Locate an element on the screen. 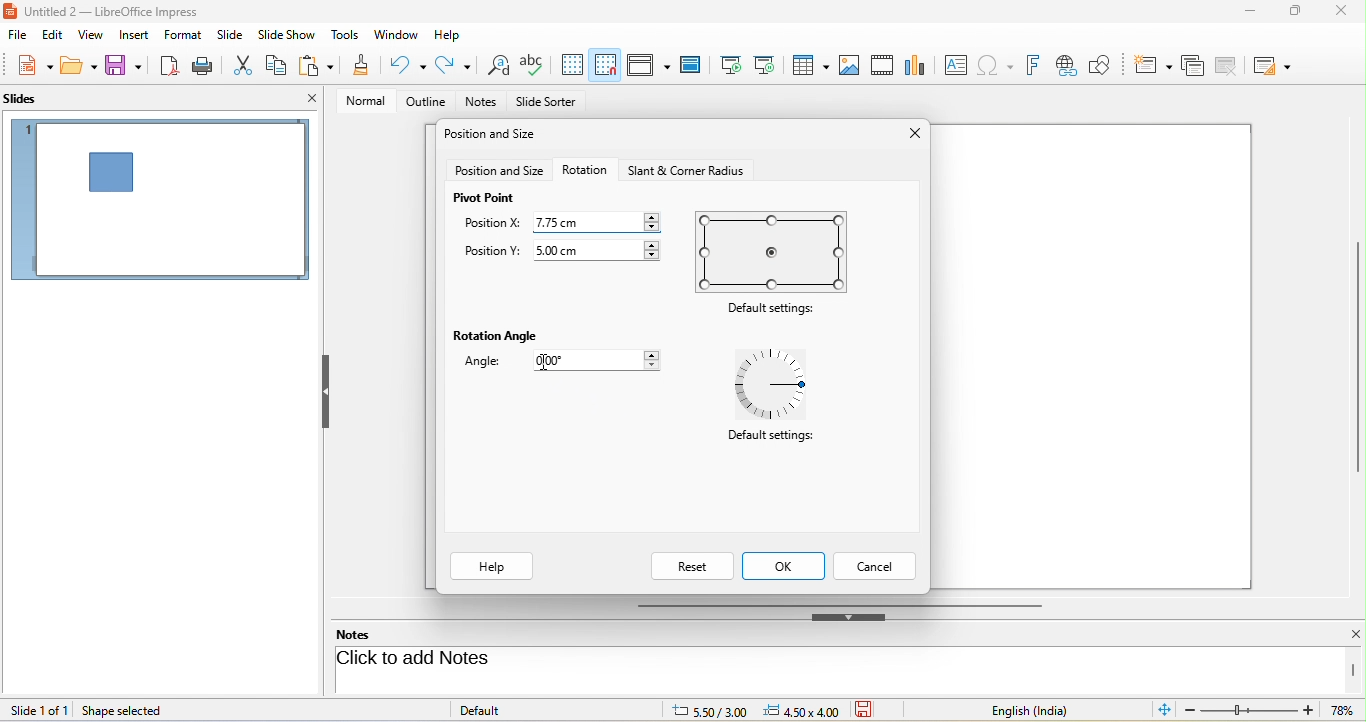  close is located at coordinates (1339, 12).